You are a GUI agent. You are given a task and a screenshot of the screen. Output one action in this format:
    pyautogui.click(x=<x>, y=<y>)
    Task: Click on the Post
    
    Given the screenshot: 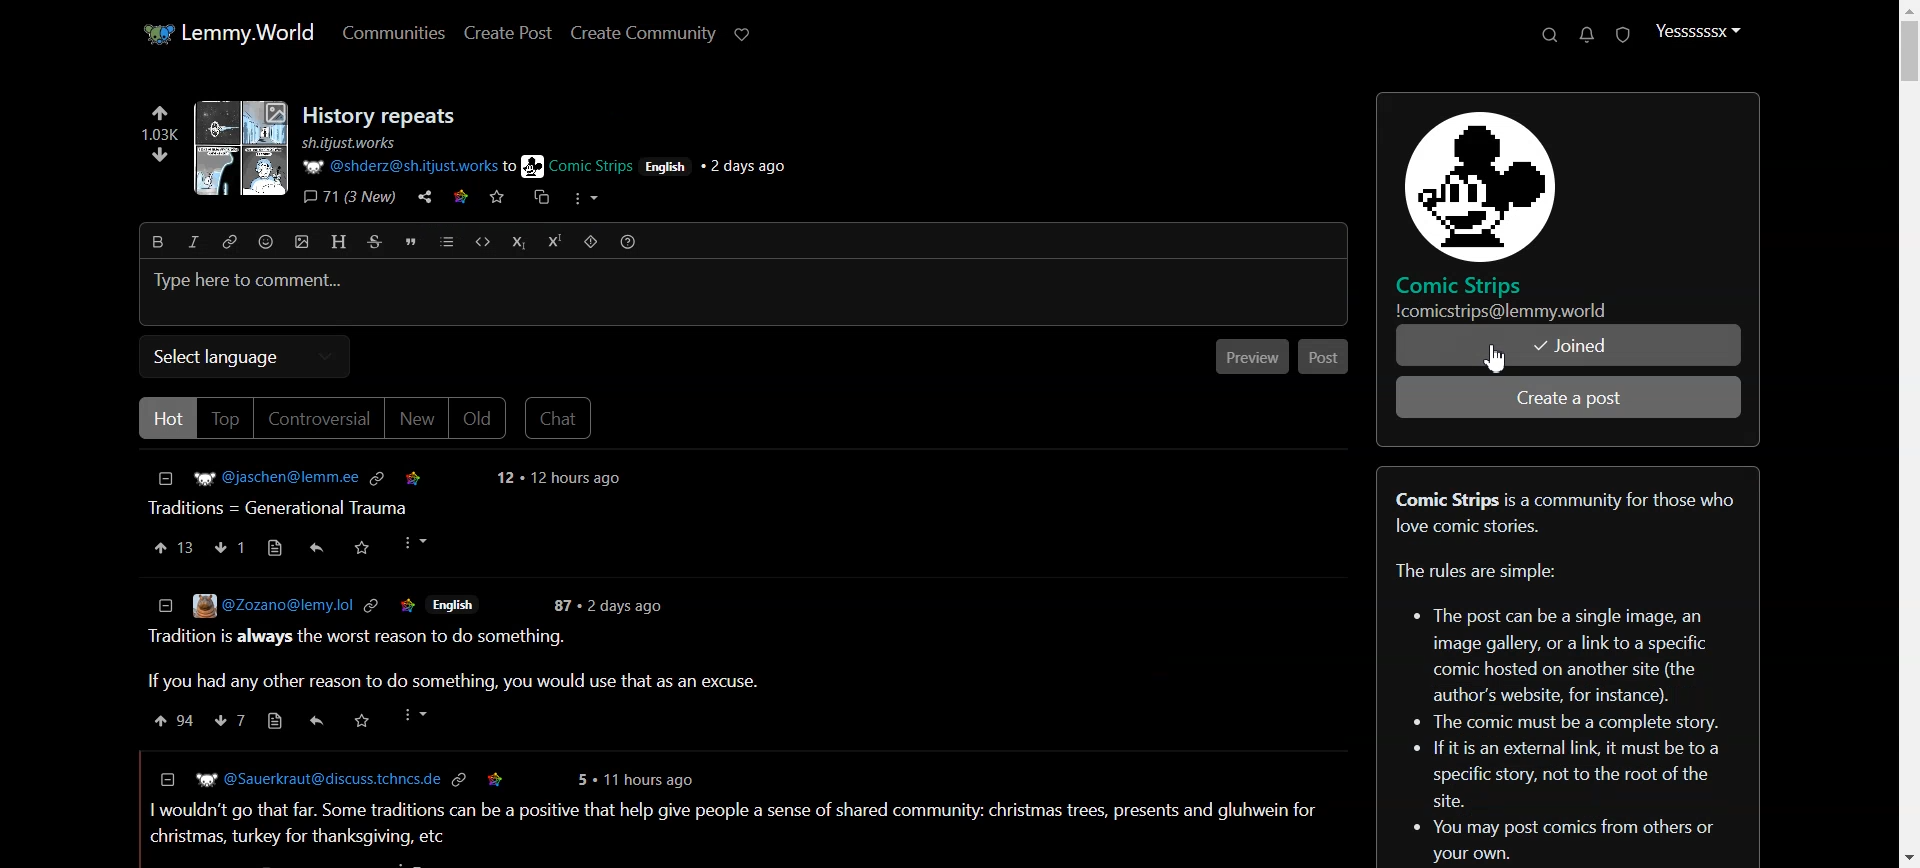 What is the action you would take?
    pyautogui.click(x=1324, y=355)
    